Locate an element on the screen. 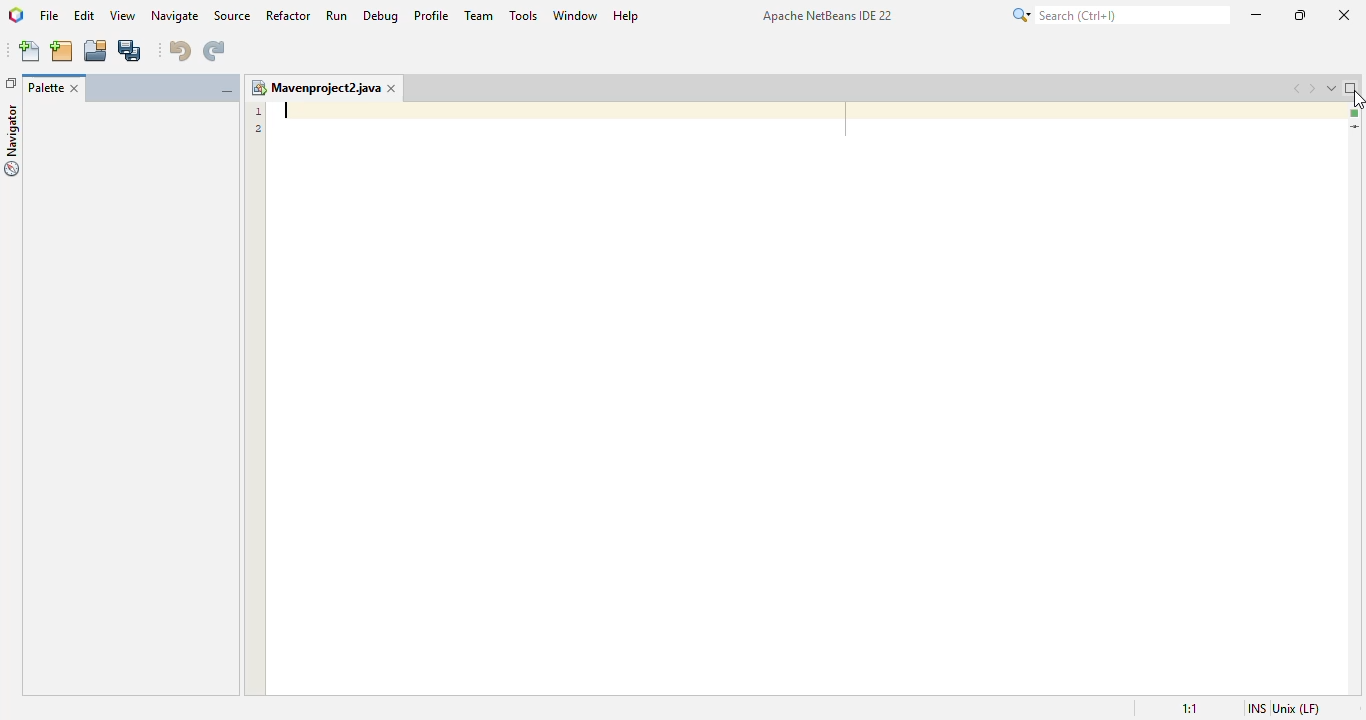 This screenshot has height=720, width=1366. source is located at coordinates (231, 15).